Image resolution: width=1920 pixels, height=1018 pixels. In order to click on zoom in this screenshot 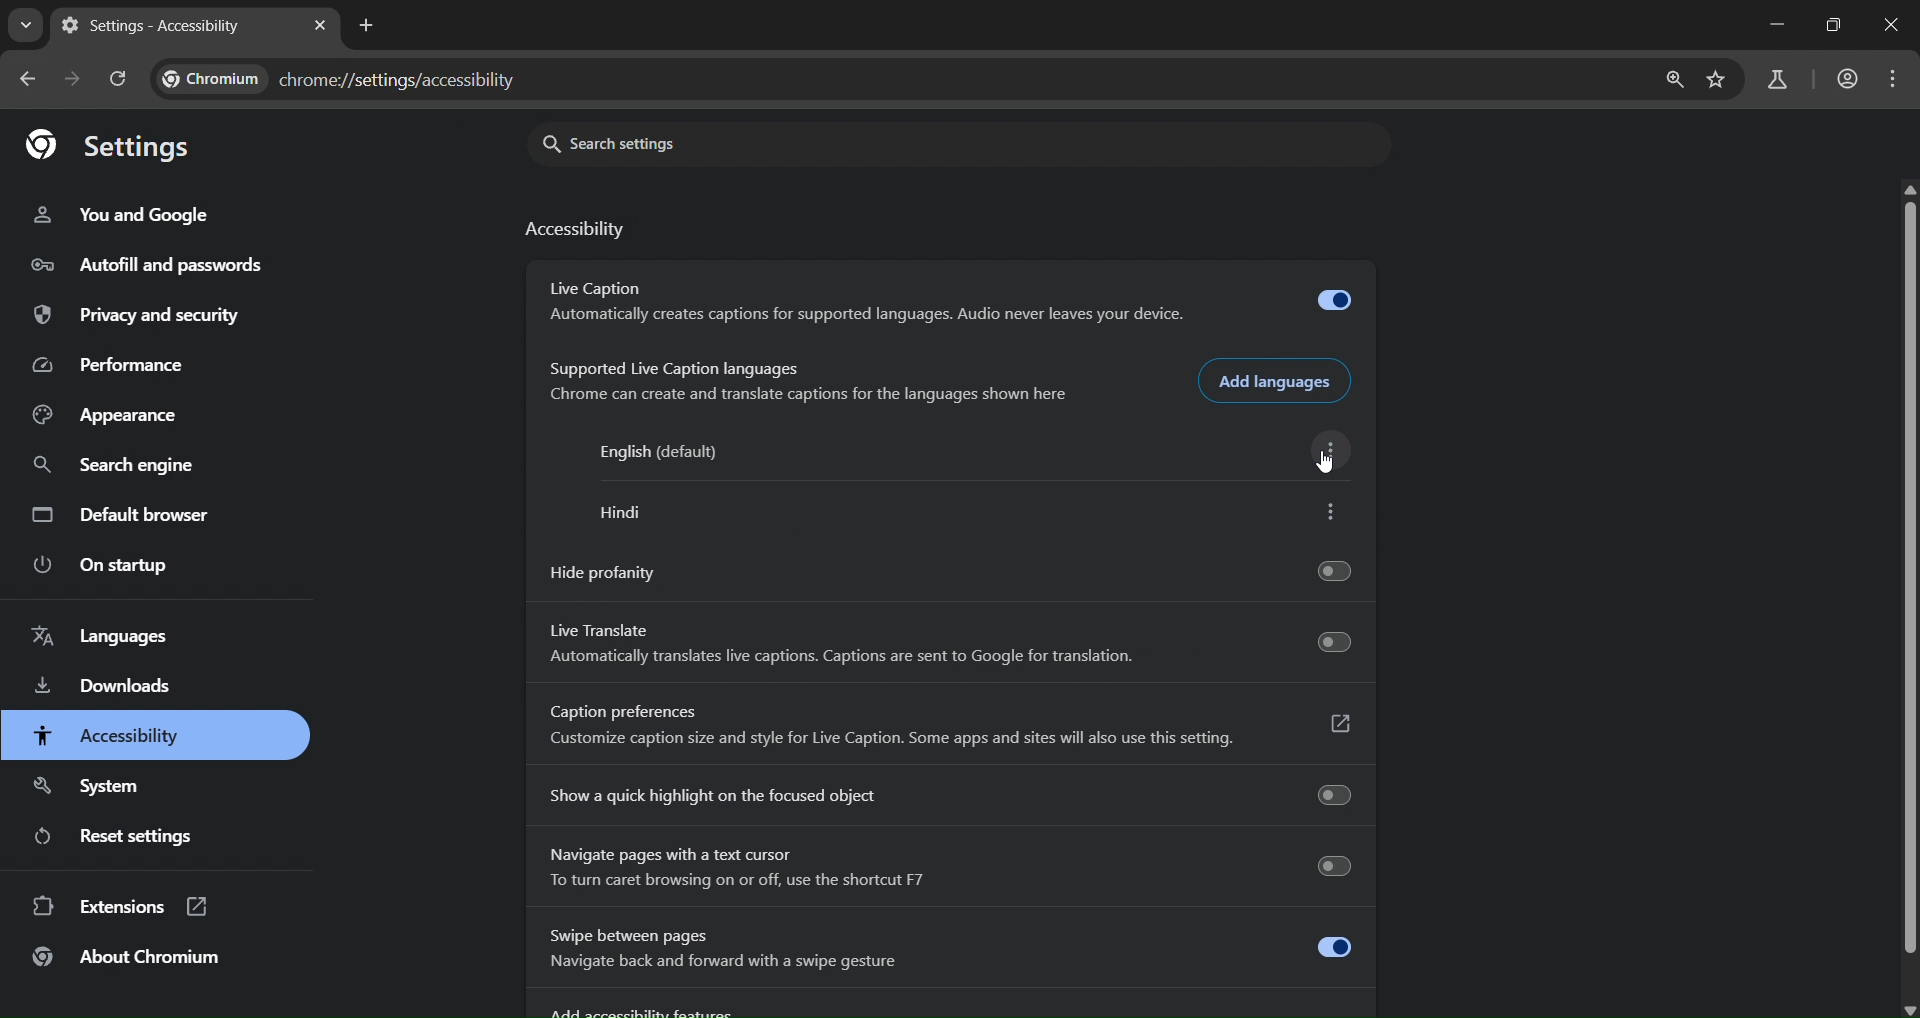, I will do `click(1669, 81)`.